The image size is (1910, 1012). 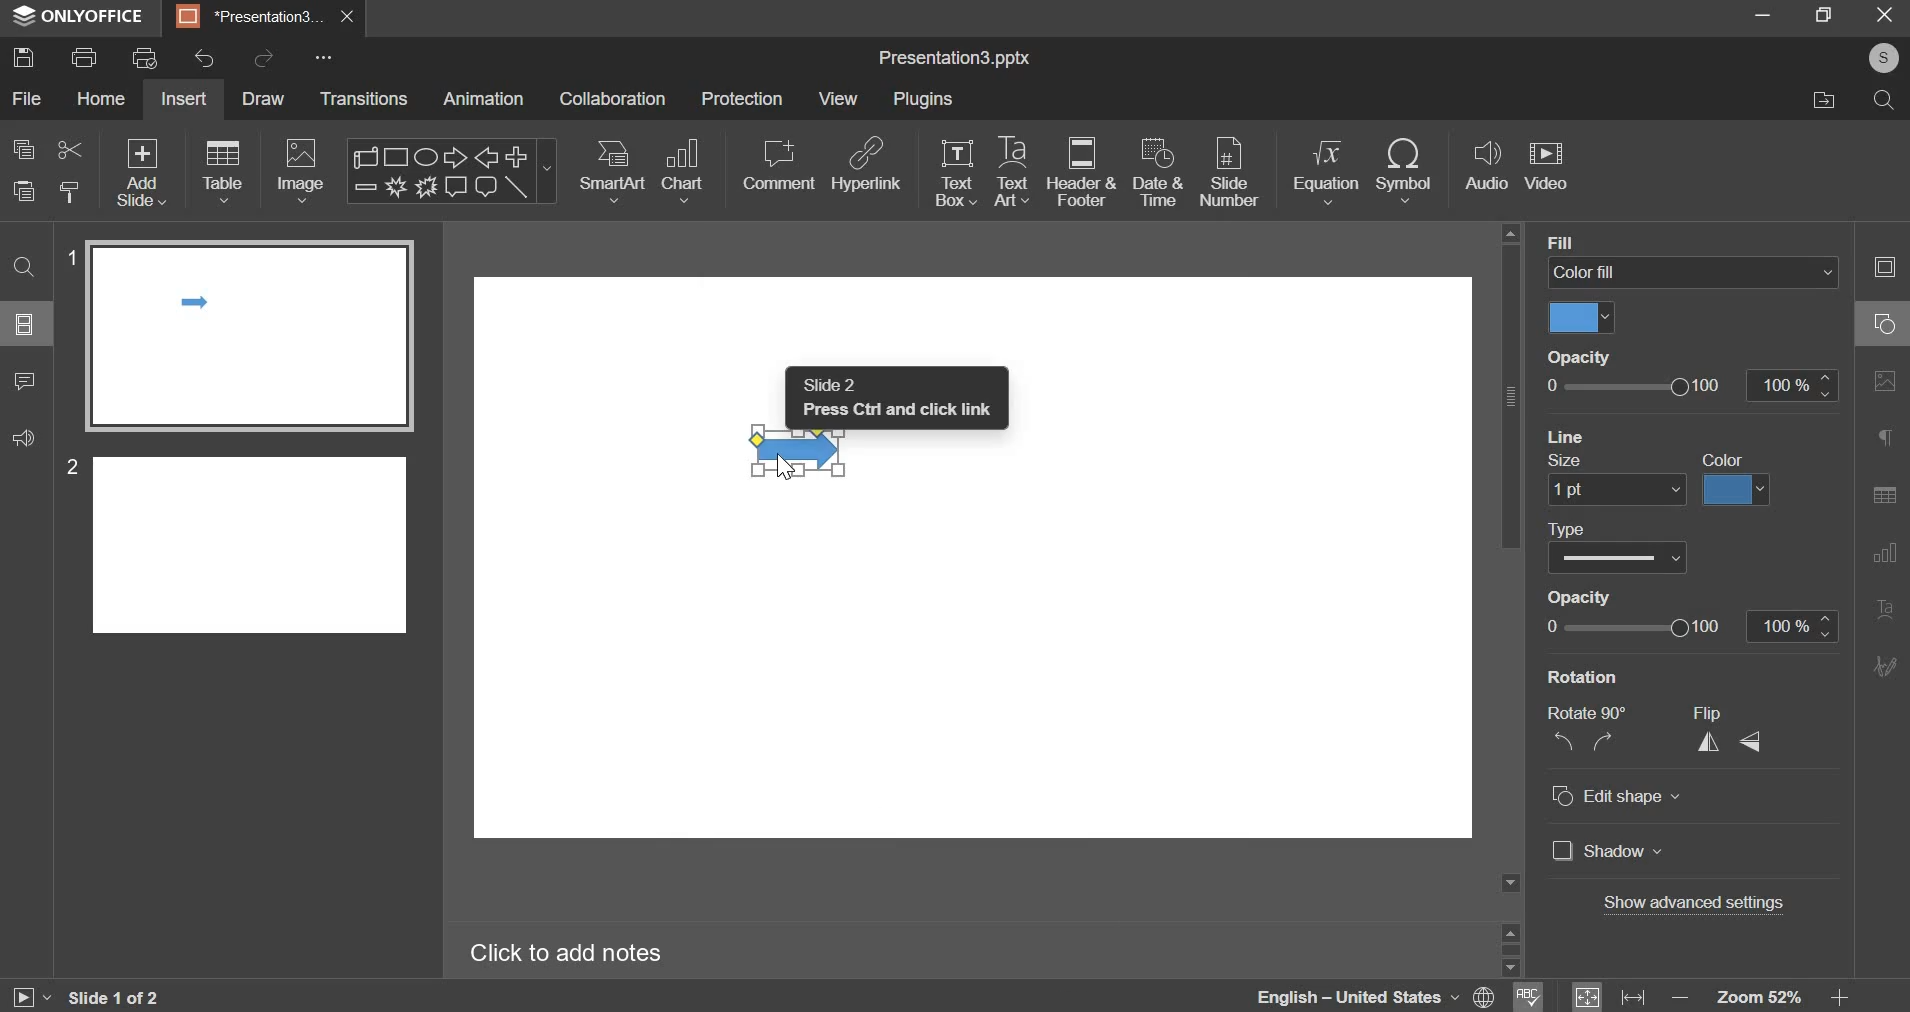 What do you see at coordinates (266, 56) in the screenshot?
I see `redo` at bounding box center [266, 56].